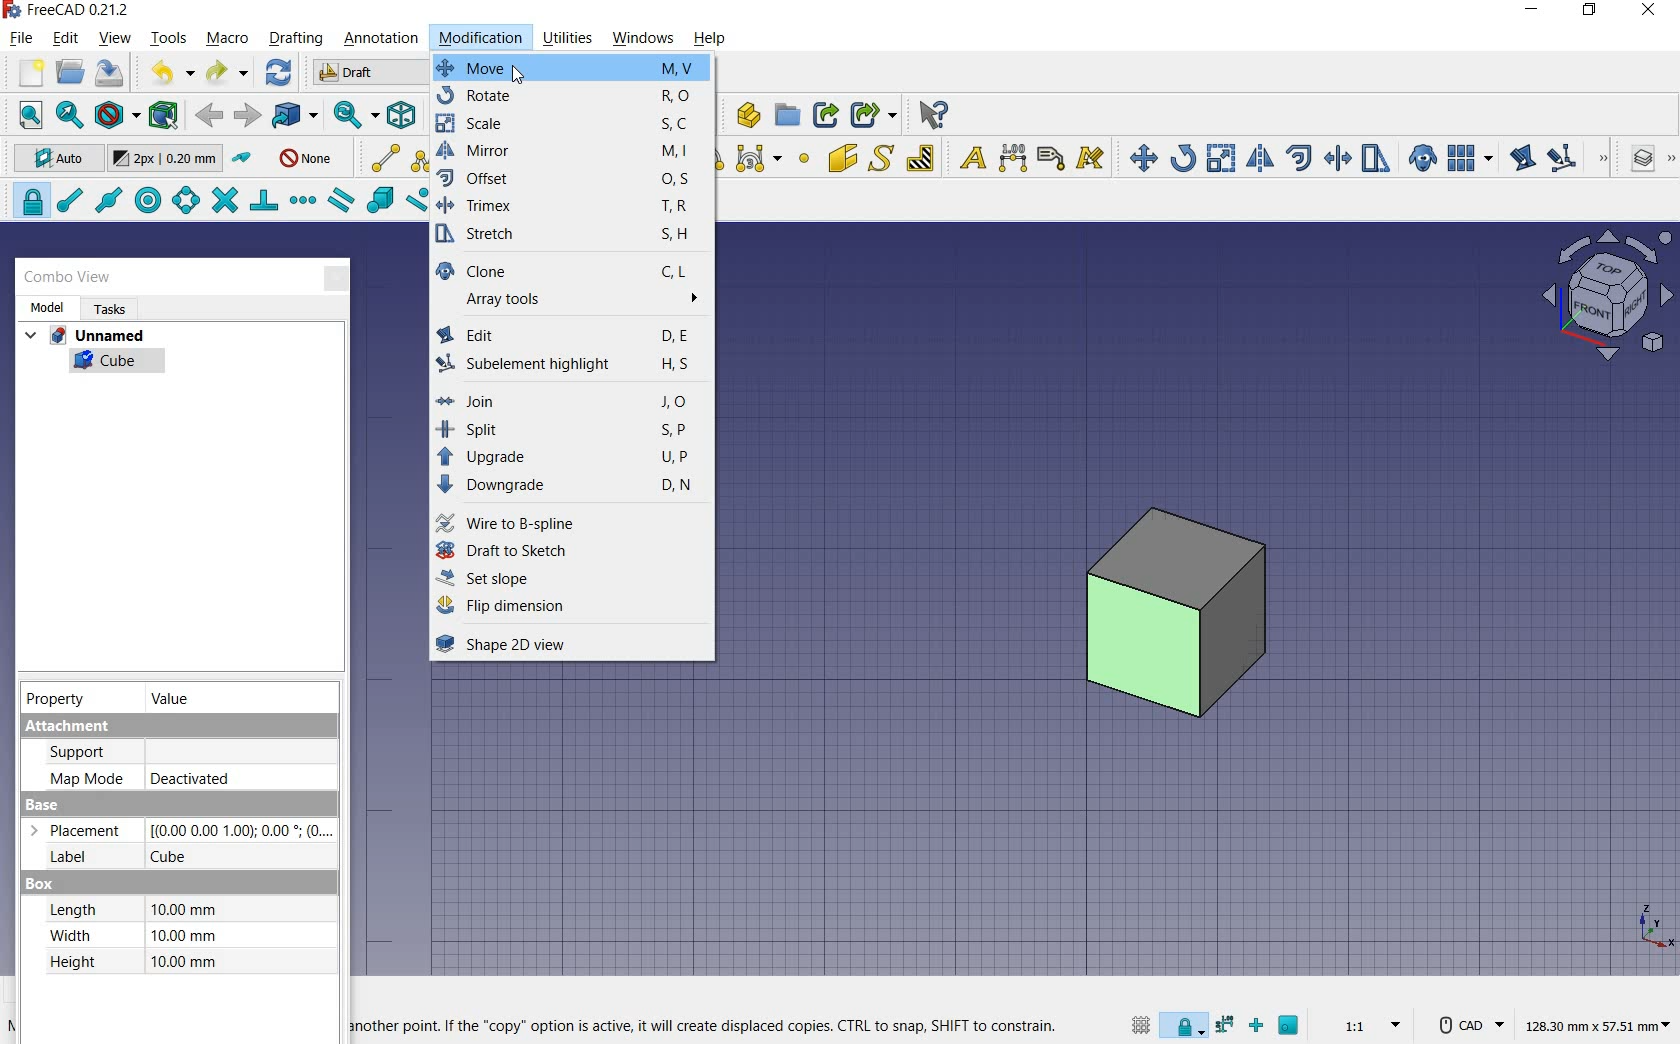 The height and width of the screenshot is (1044, 1680). What do you see at coordinates (46, 307) in the screenshot?
I see `model` at bounding box center [46, 307].